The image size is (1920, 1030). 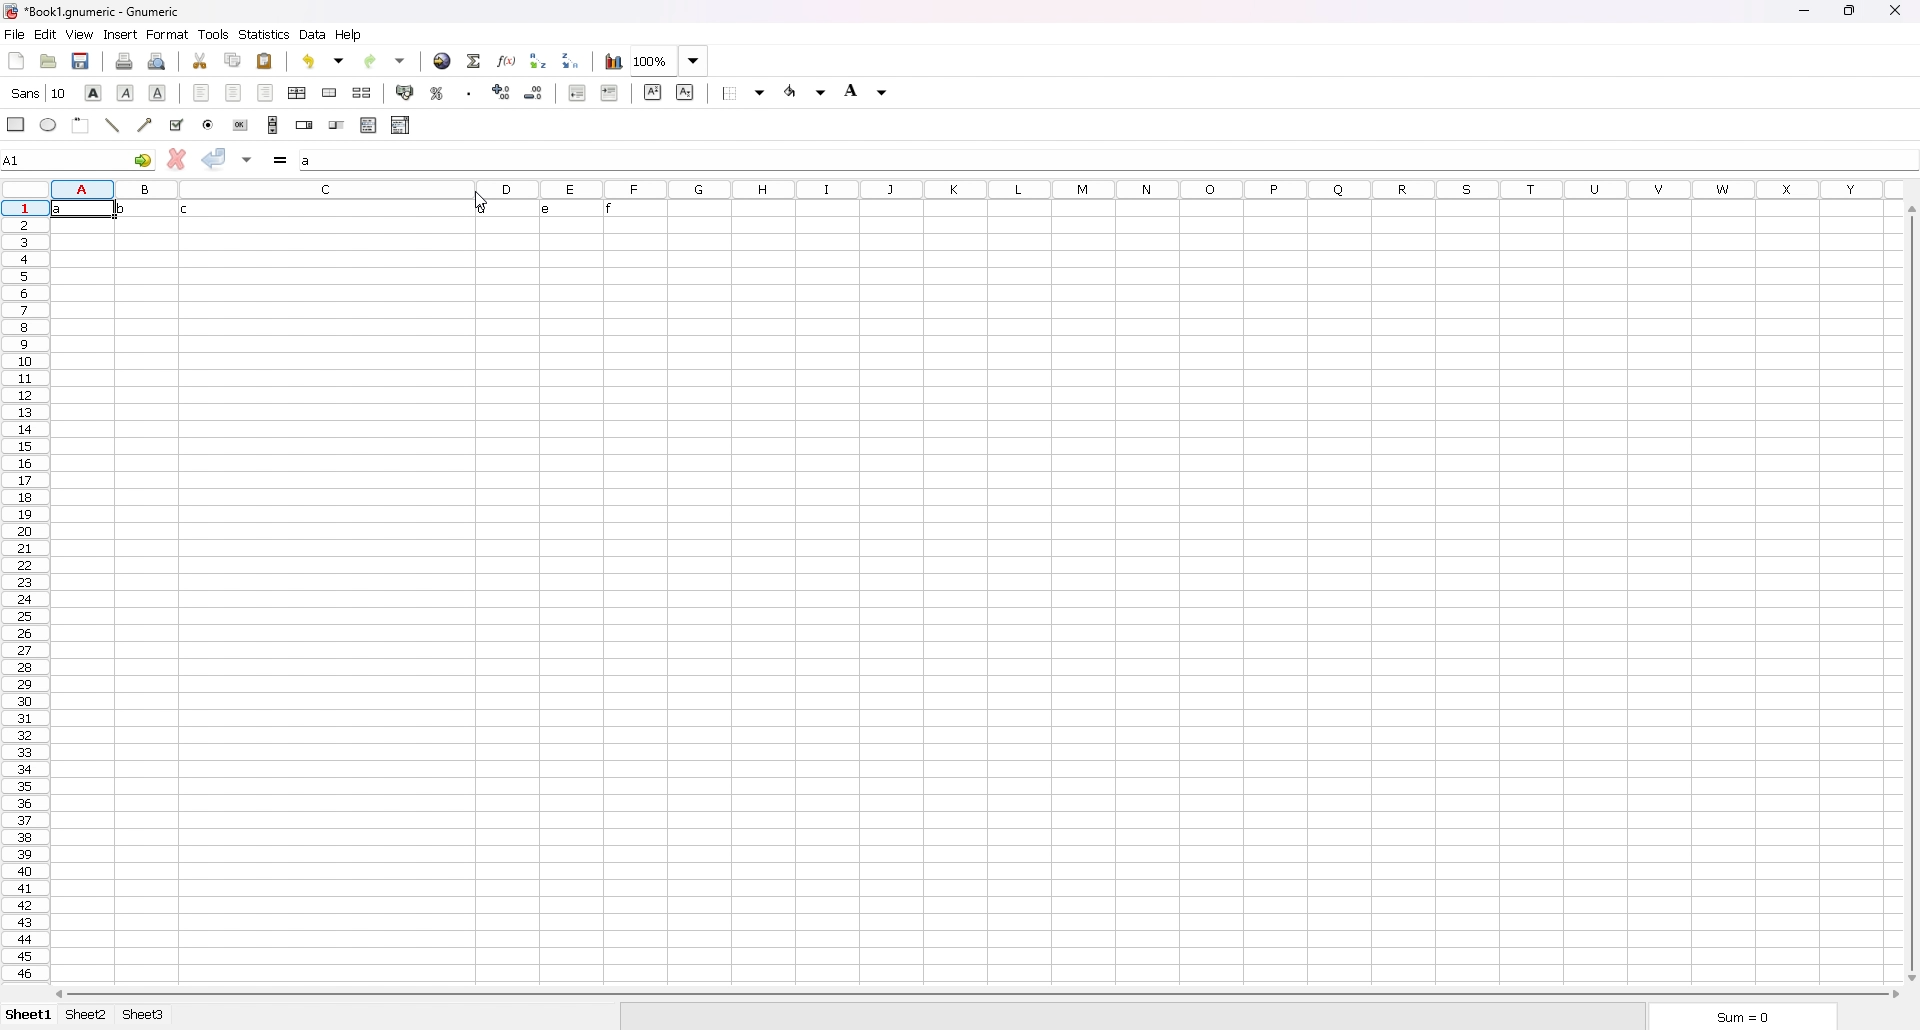 What do you see at coordinates (304, 124) in the screenshot?
I see `spin button` at bounding box center [304, 124].